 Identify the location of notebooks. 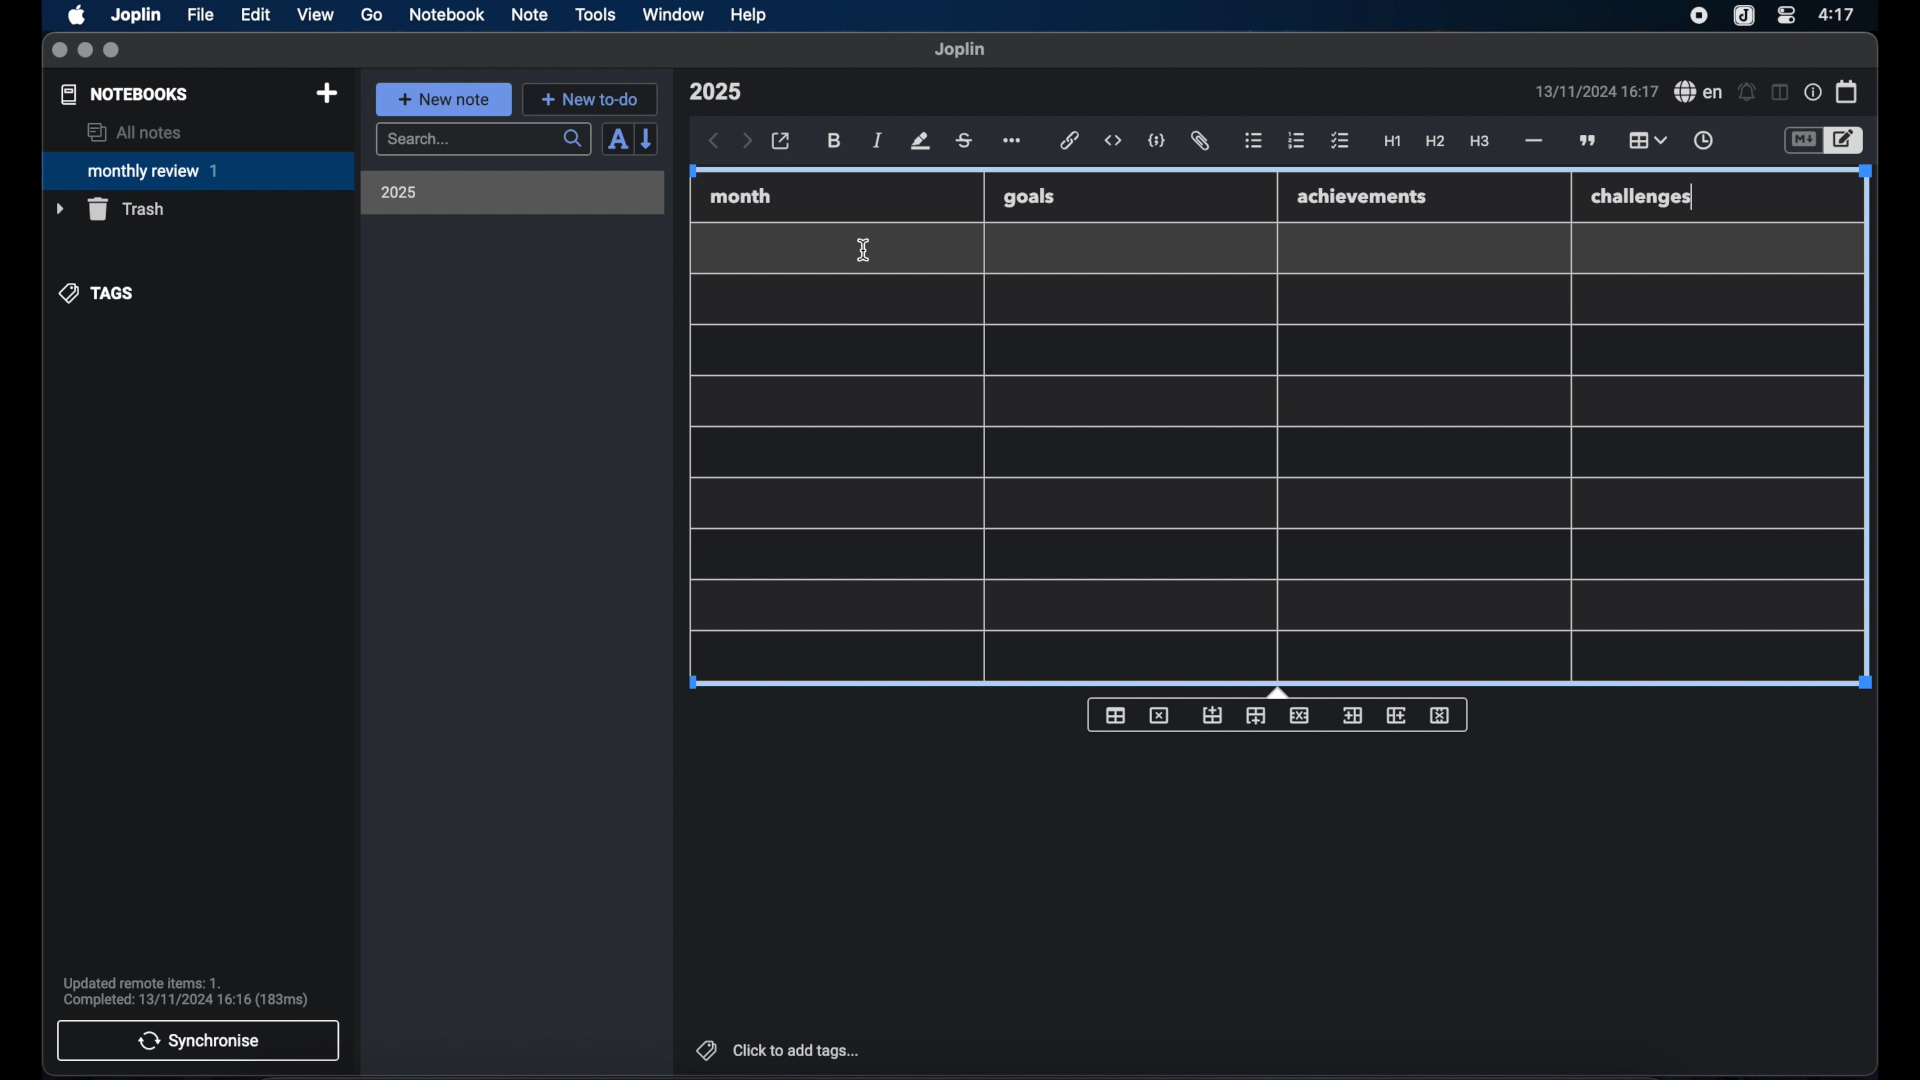
(125, 94).